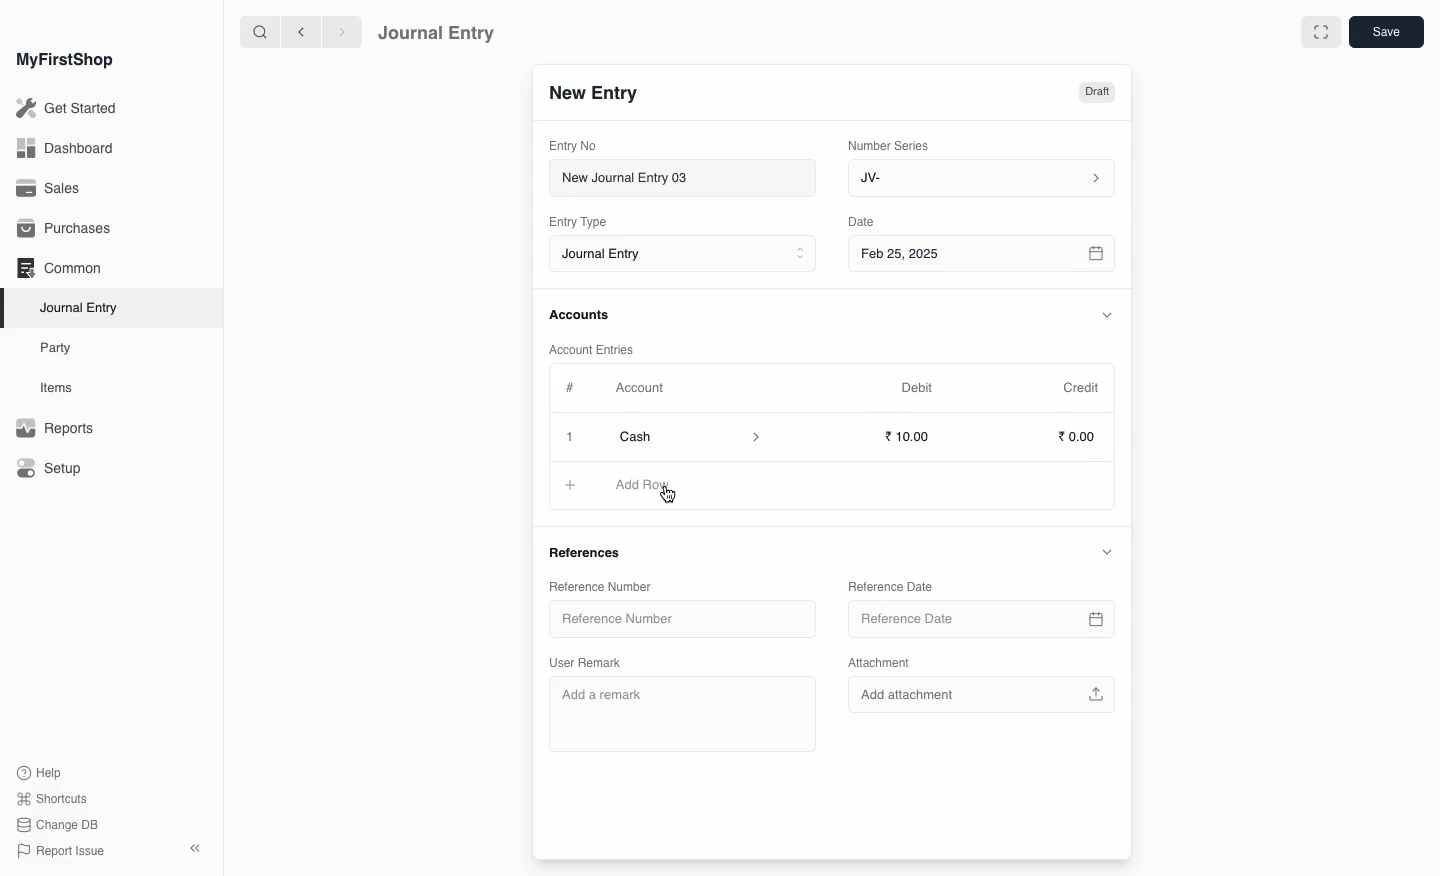 This screenshot has width=1440, height=876. I want to click on Items, so click(62, 388).